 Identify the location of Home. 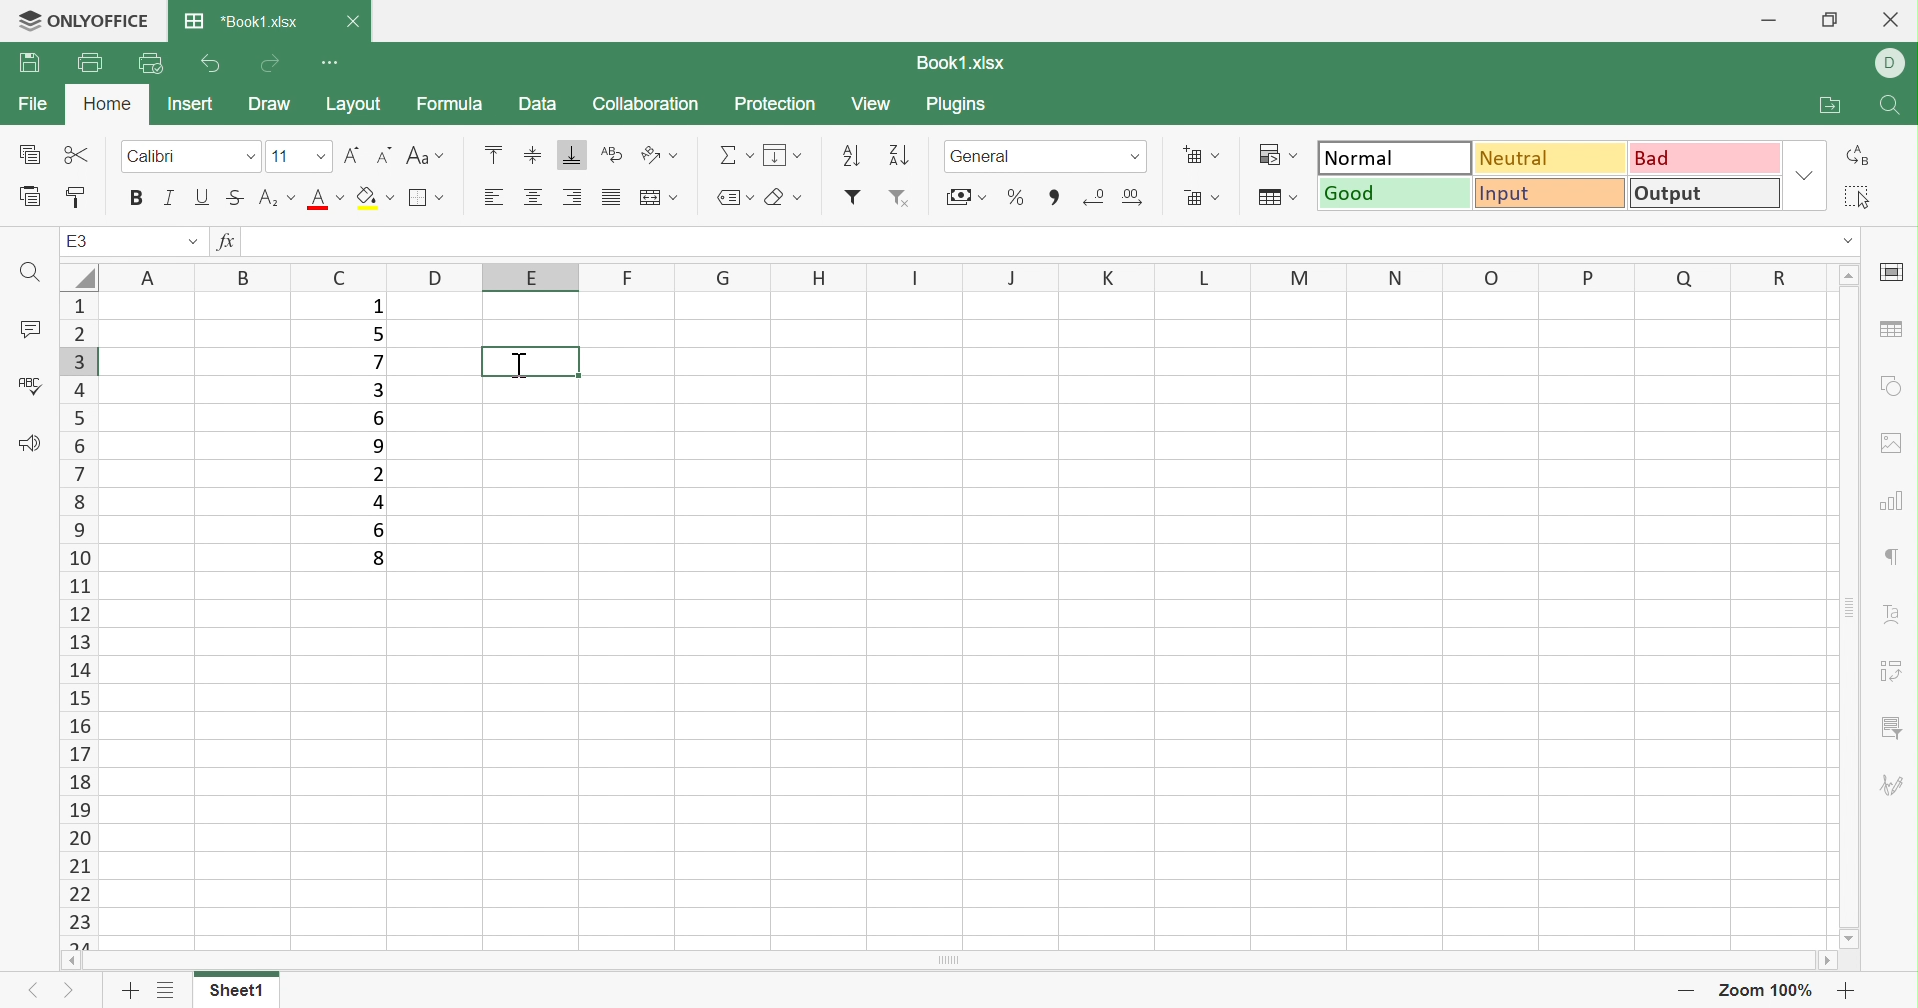
(109, 104).